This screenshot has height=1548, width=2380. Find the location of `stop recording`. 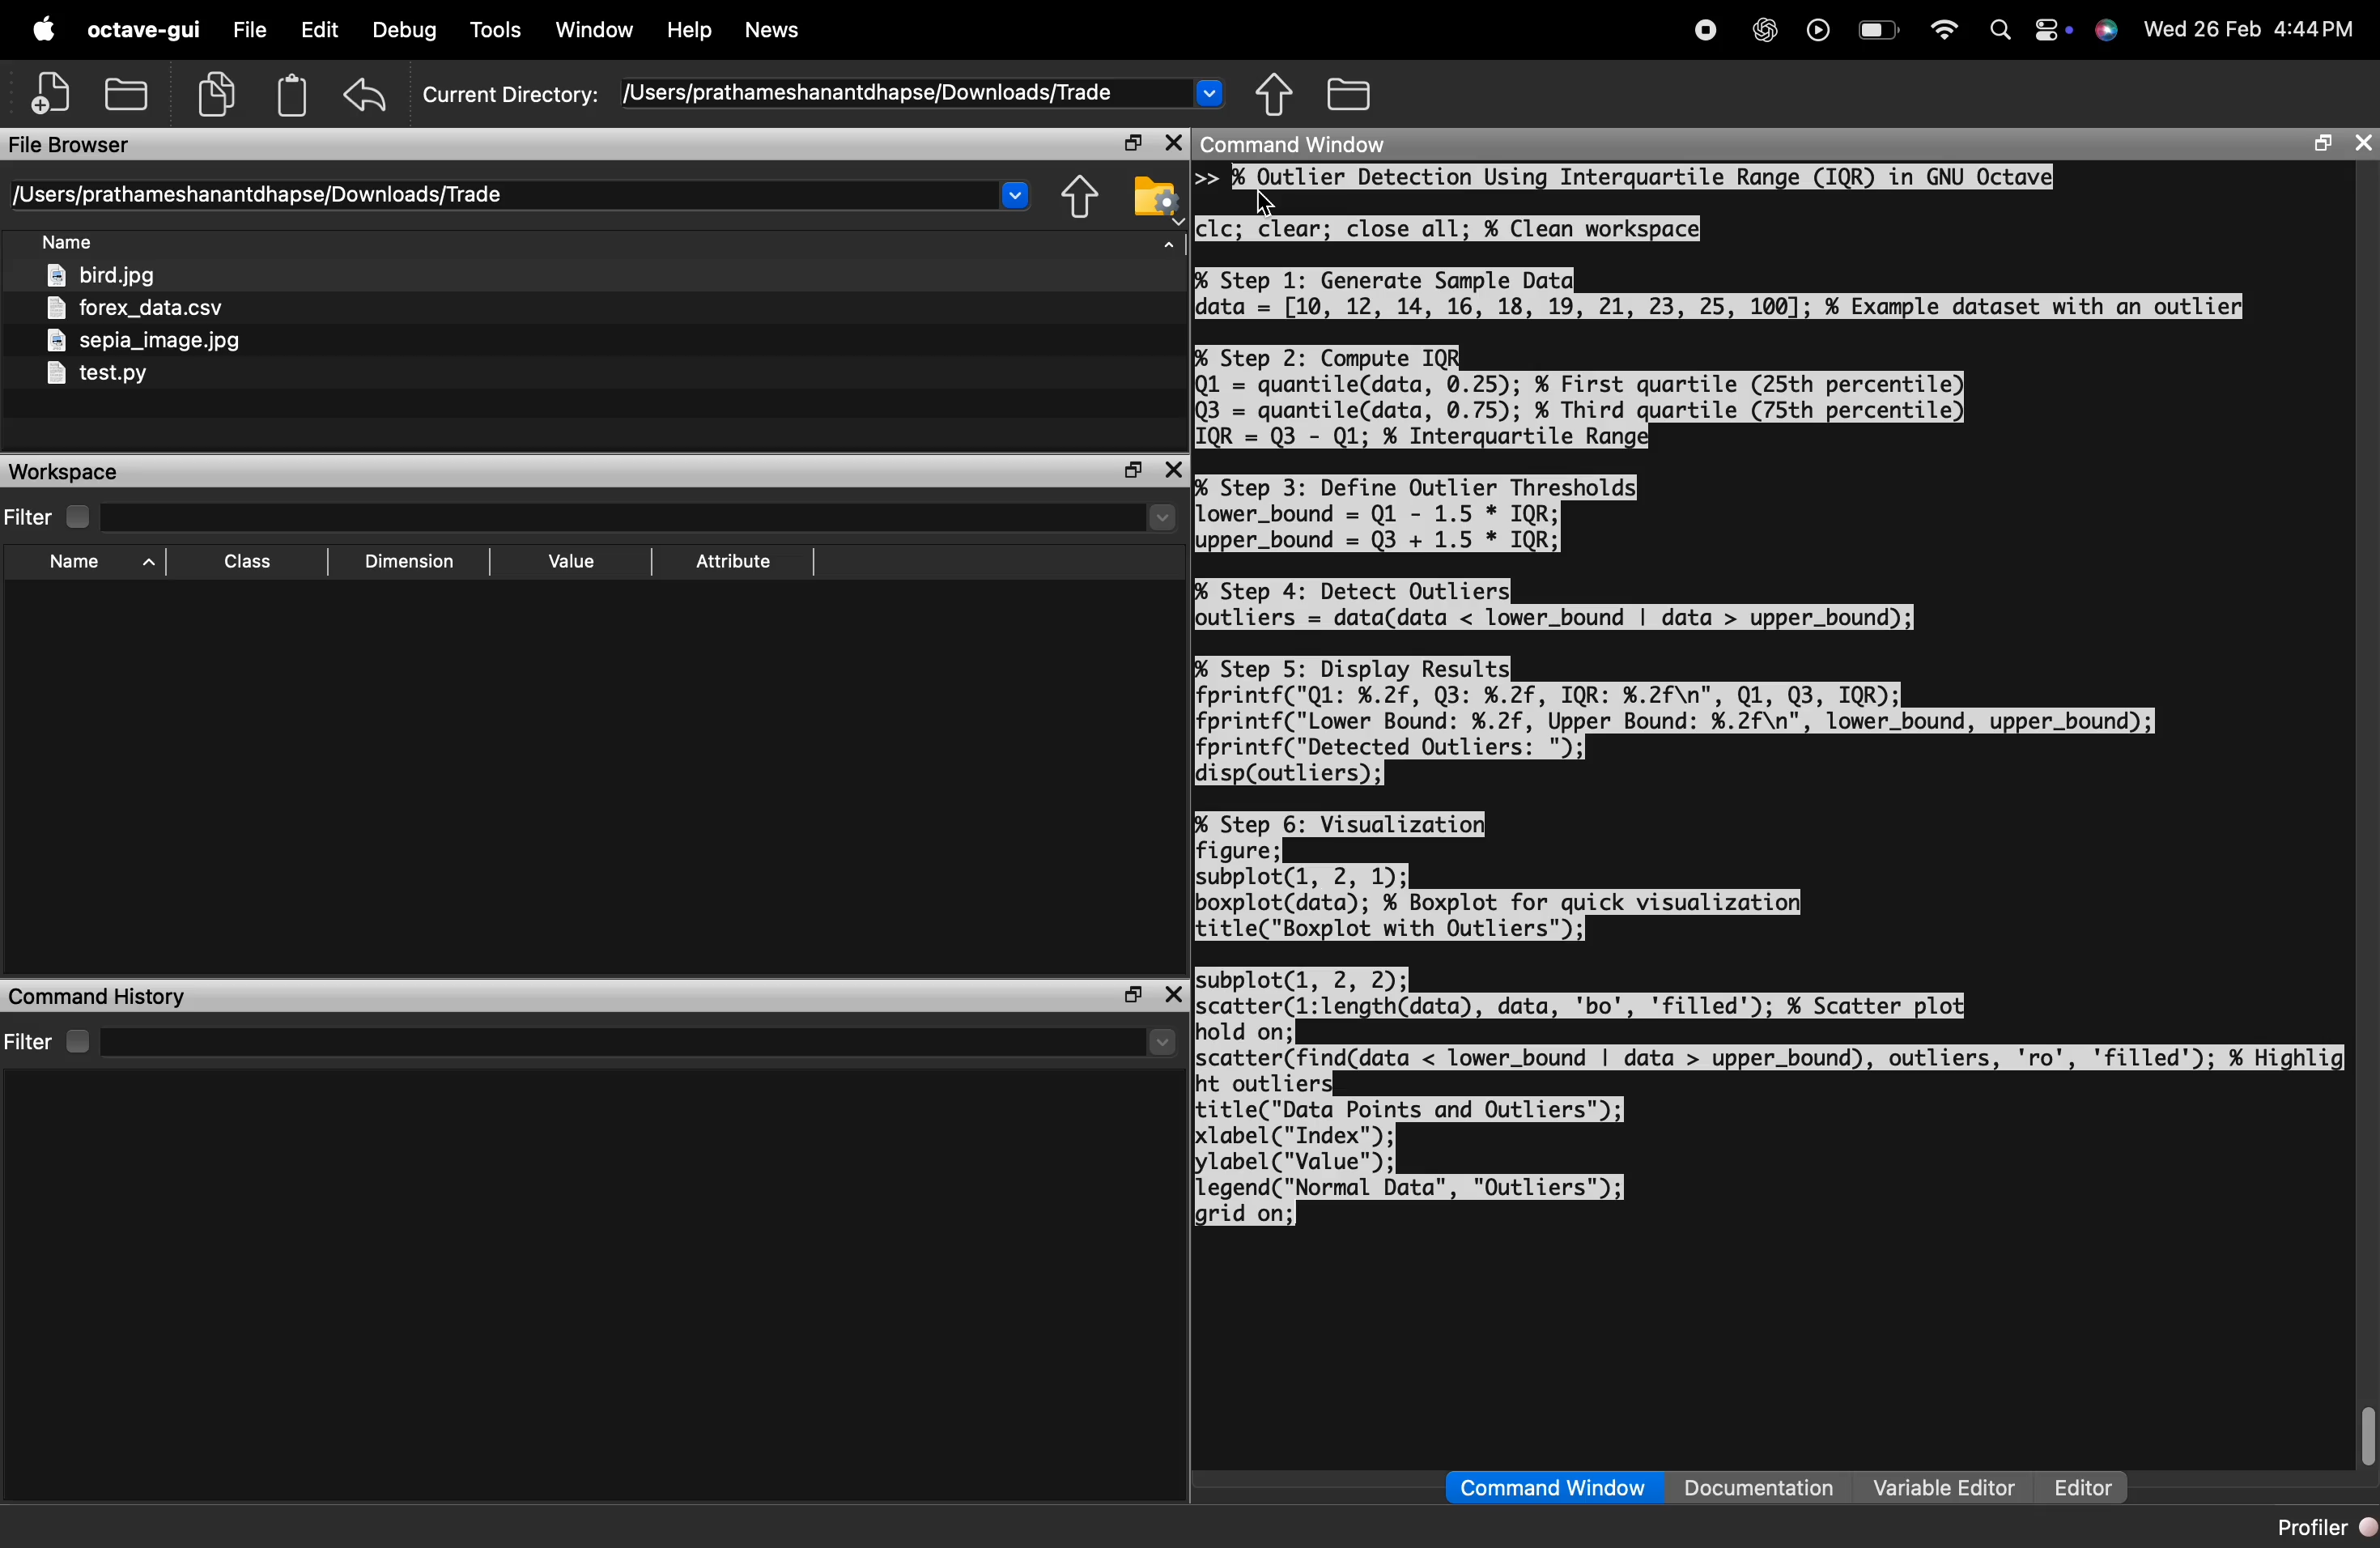

stop recording is located at coordinates (1707, 33).